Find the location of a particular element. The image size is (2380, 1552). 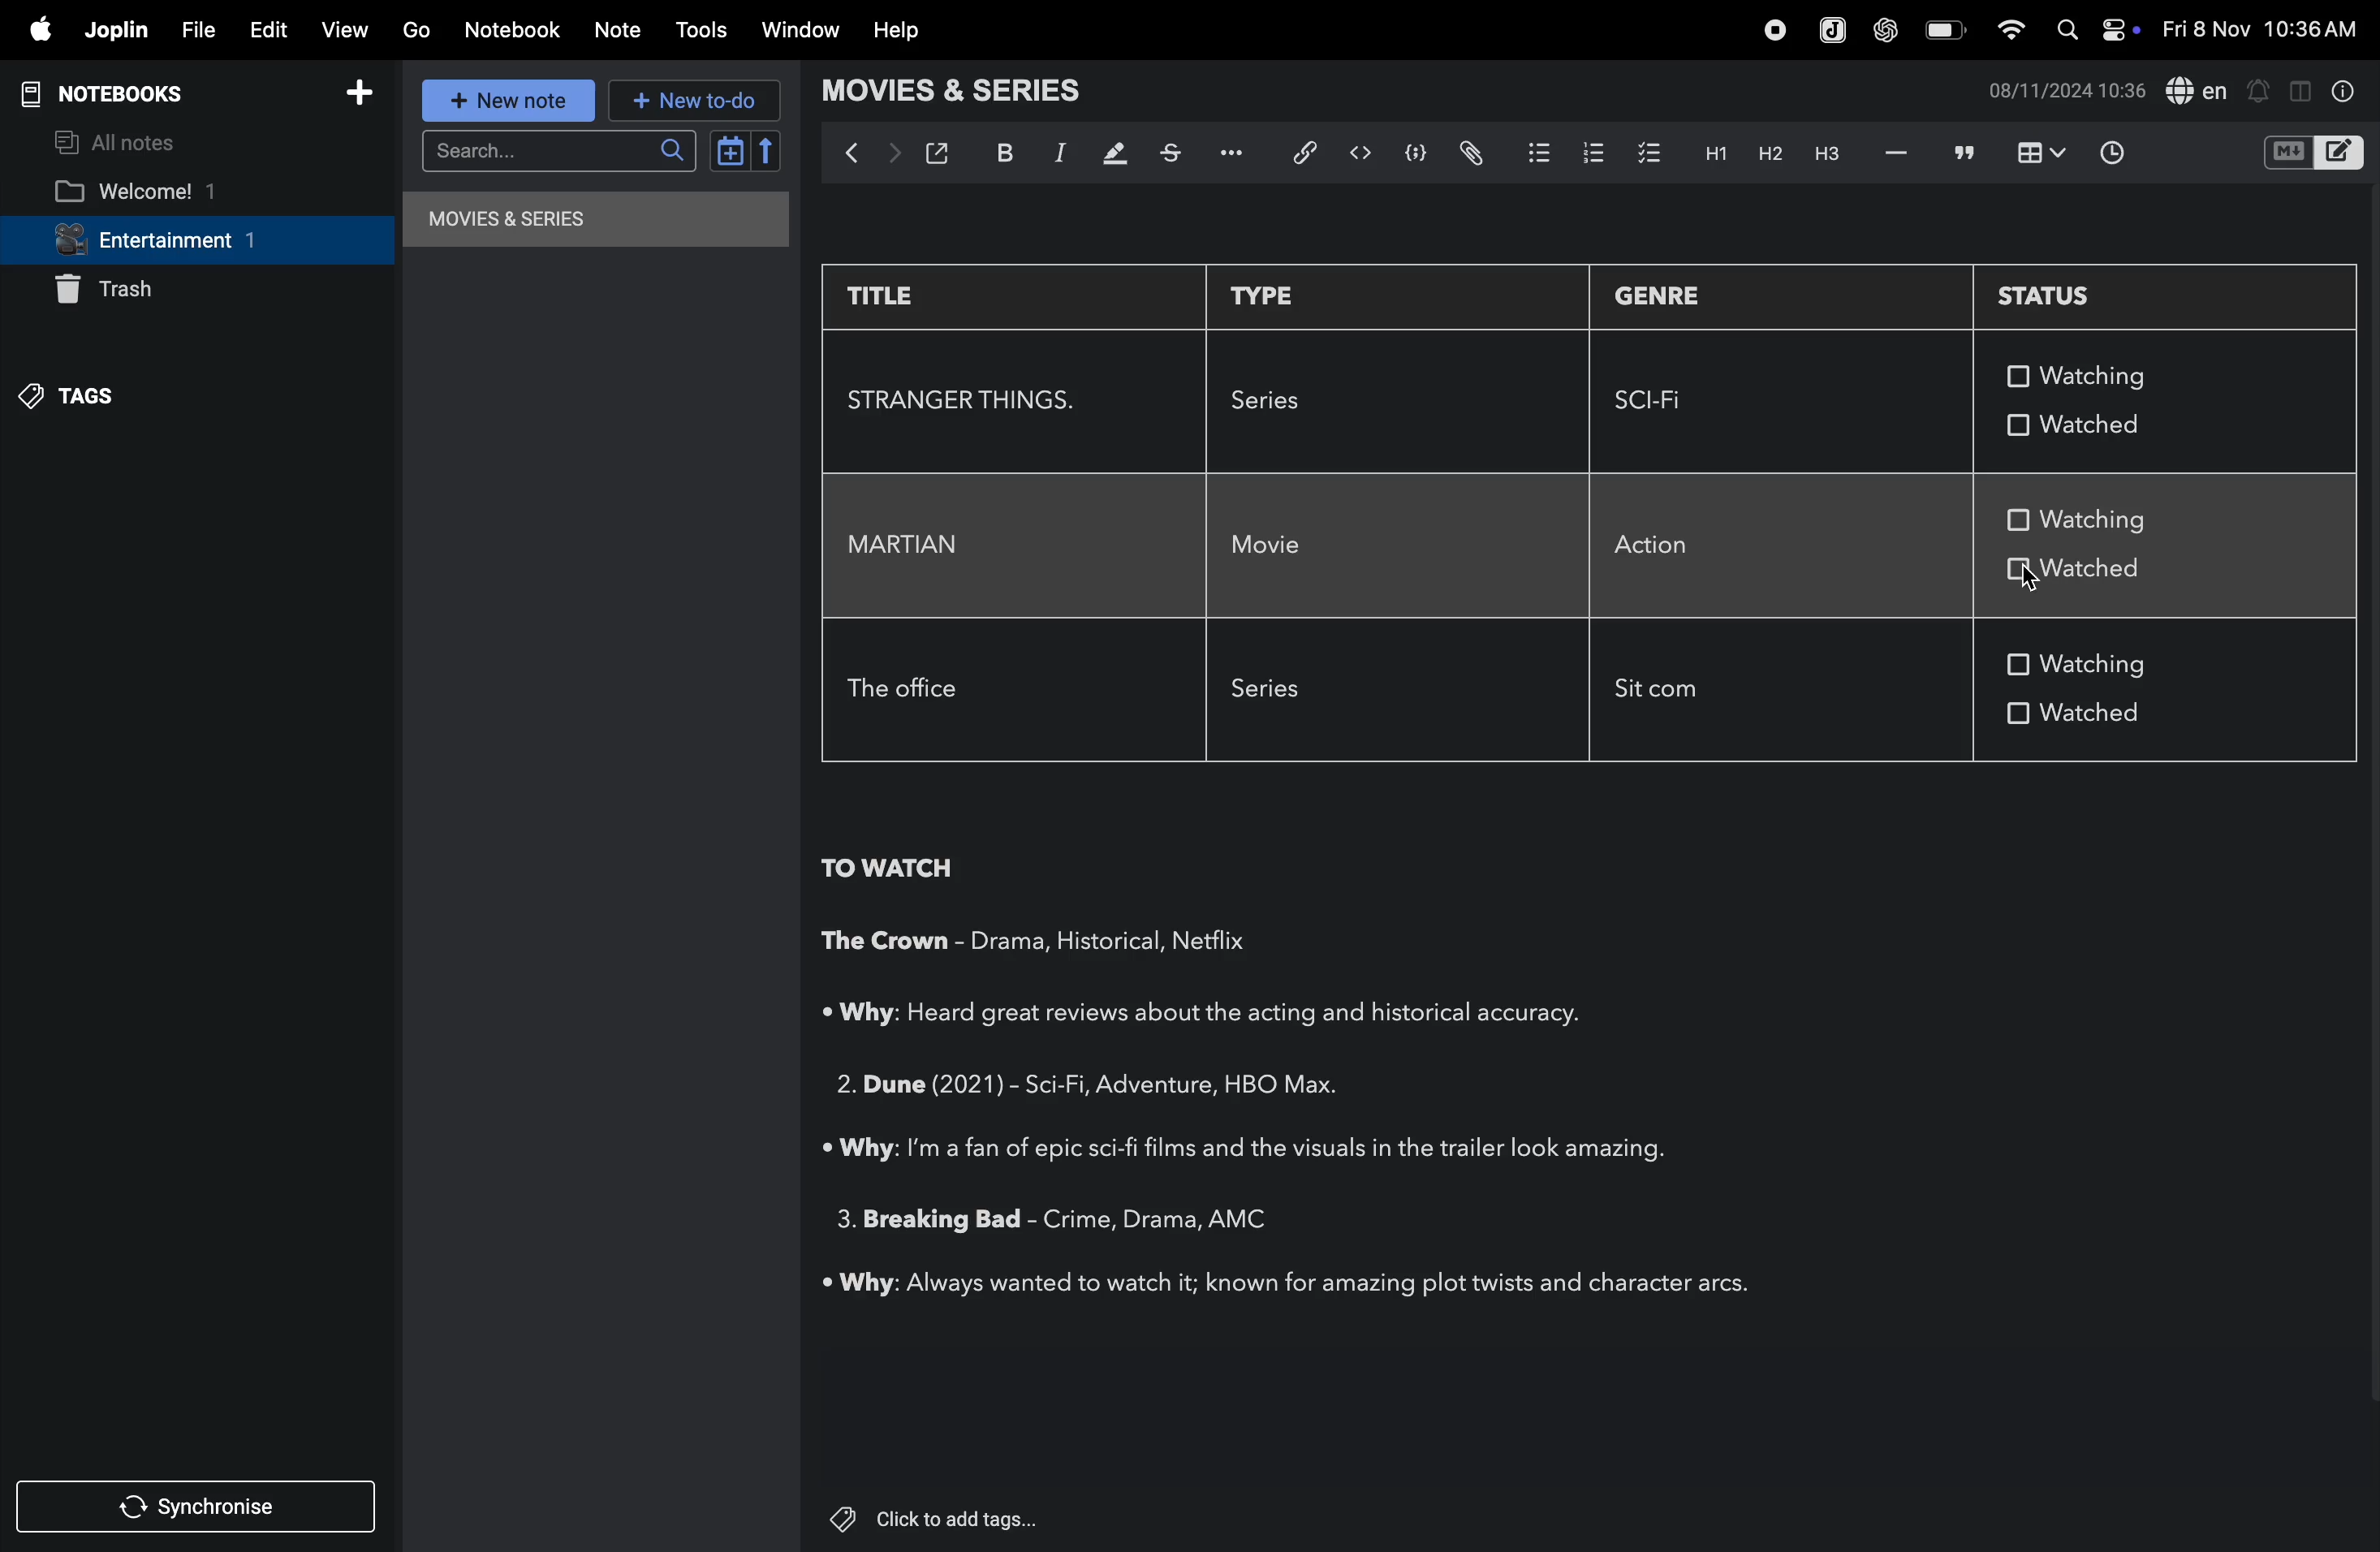

click to add tags is located at coordinates (939, 1519).